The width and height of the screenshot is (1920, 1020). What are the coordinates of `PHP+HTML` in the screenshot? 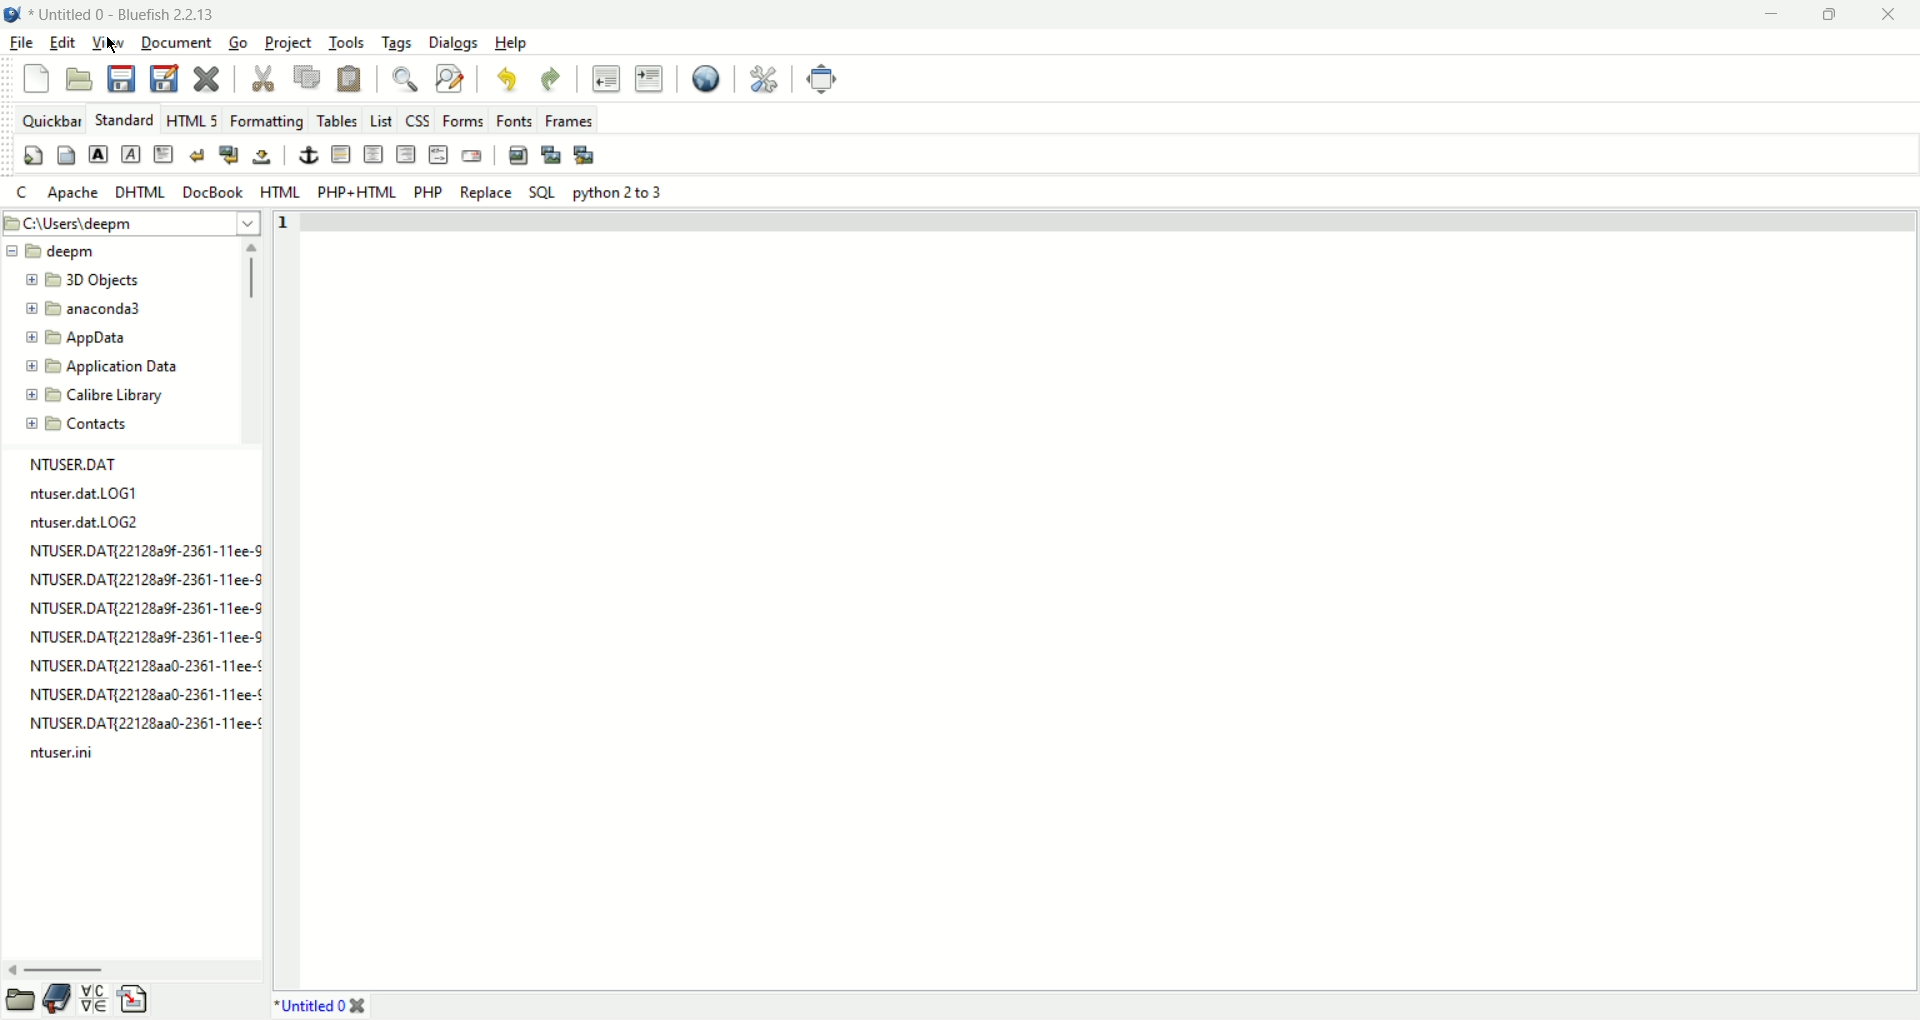 It's located at (357, 193).